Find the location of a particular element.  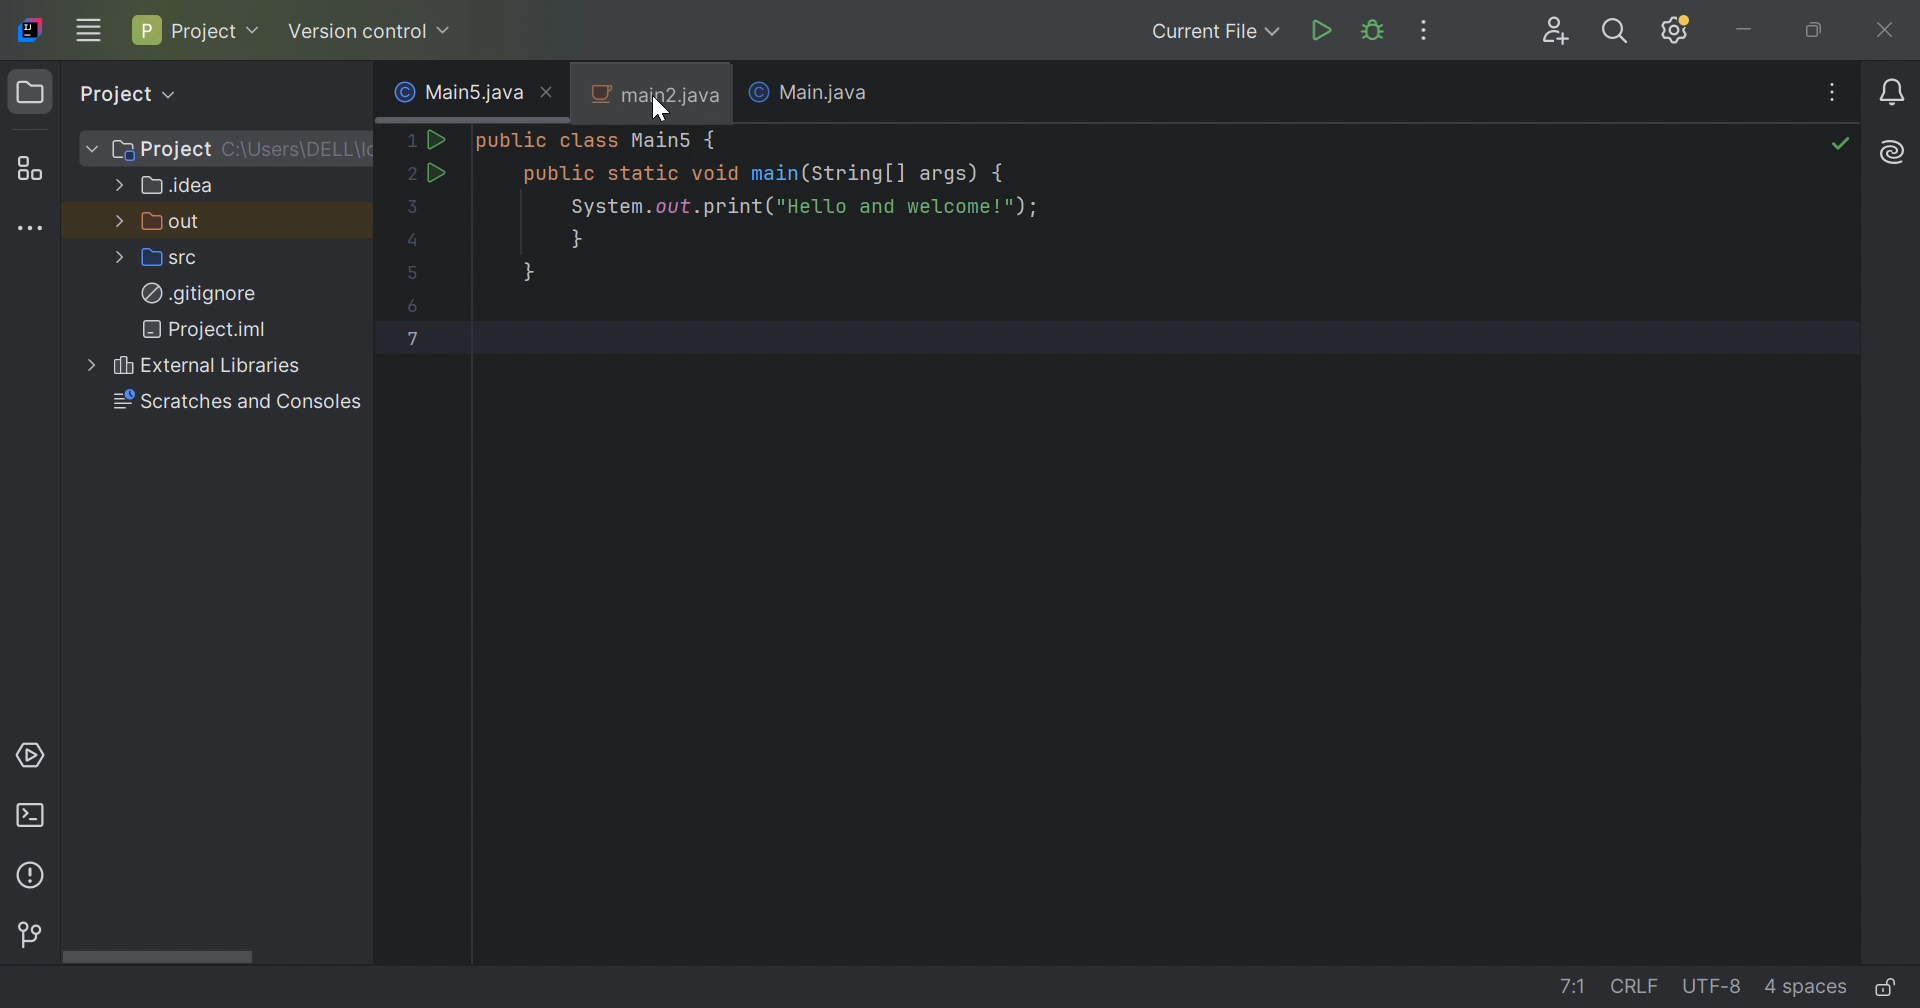

System.out.print("Hello and welcome!"); is located at coordinates (801, 206).